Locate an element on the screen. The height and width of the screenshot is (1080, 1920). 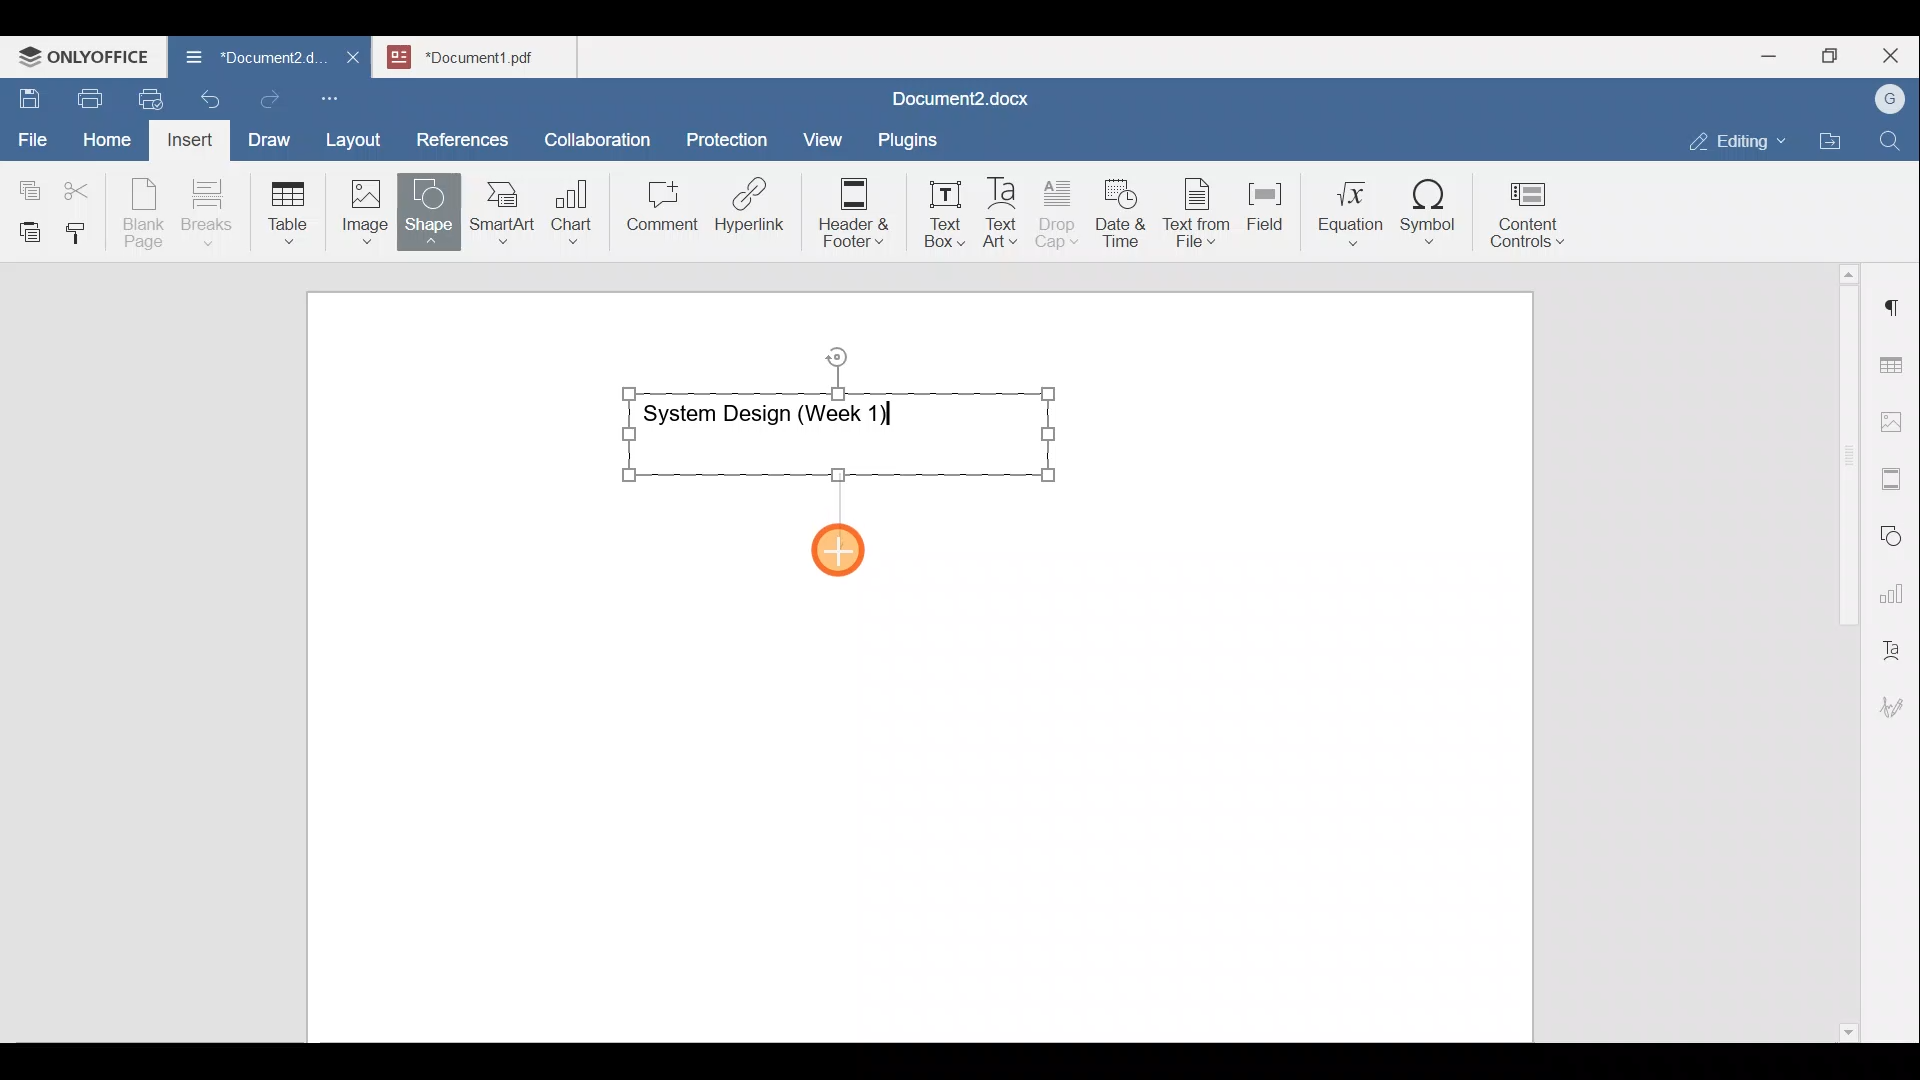
Home is located at coordinates (108, 138).